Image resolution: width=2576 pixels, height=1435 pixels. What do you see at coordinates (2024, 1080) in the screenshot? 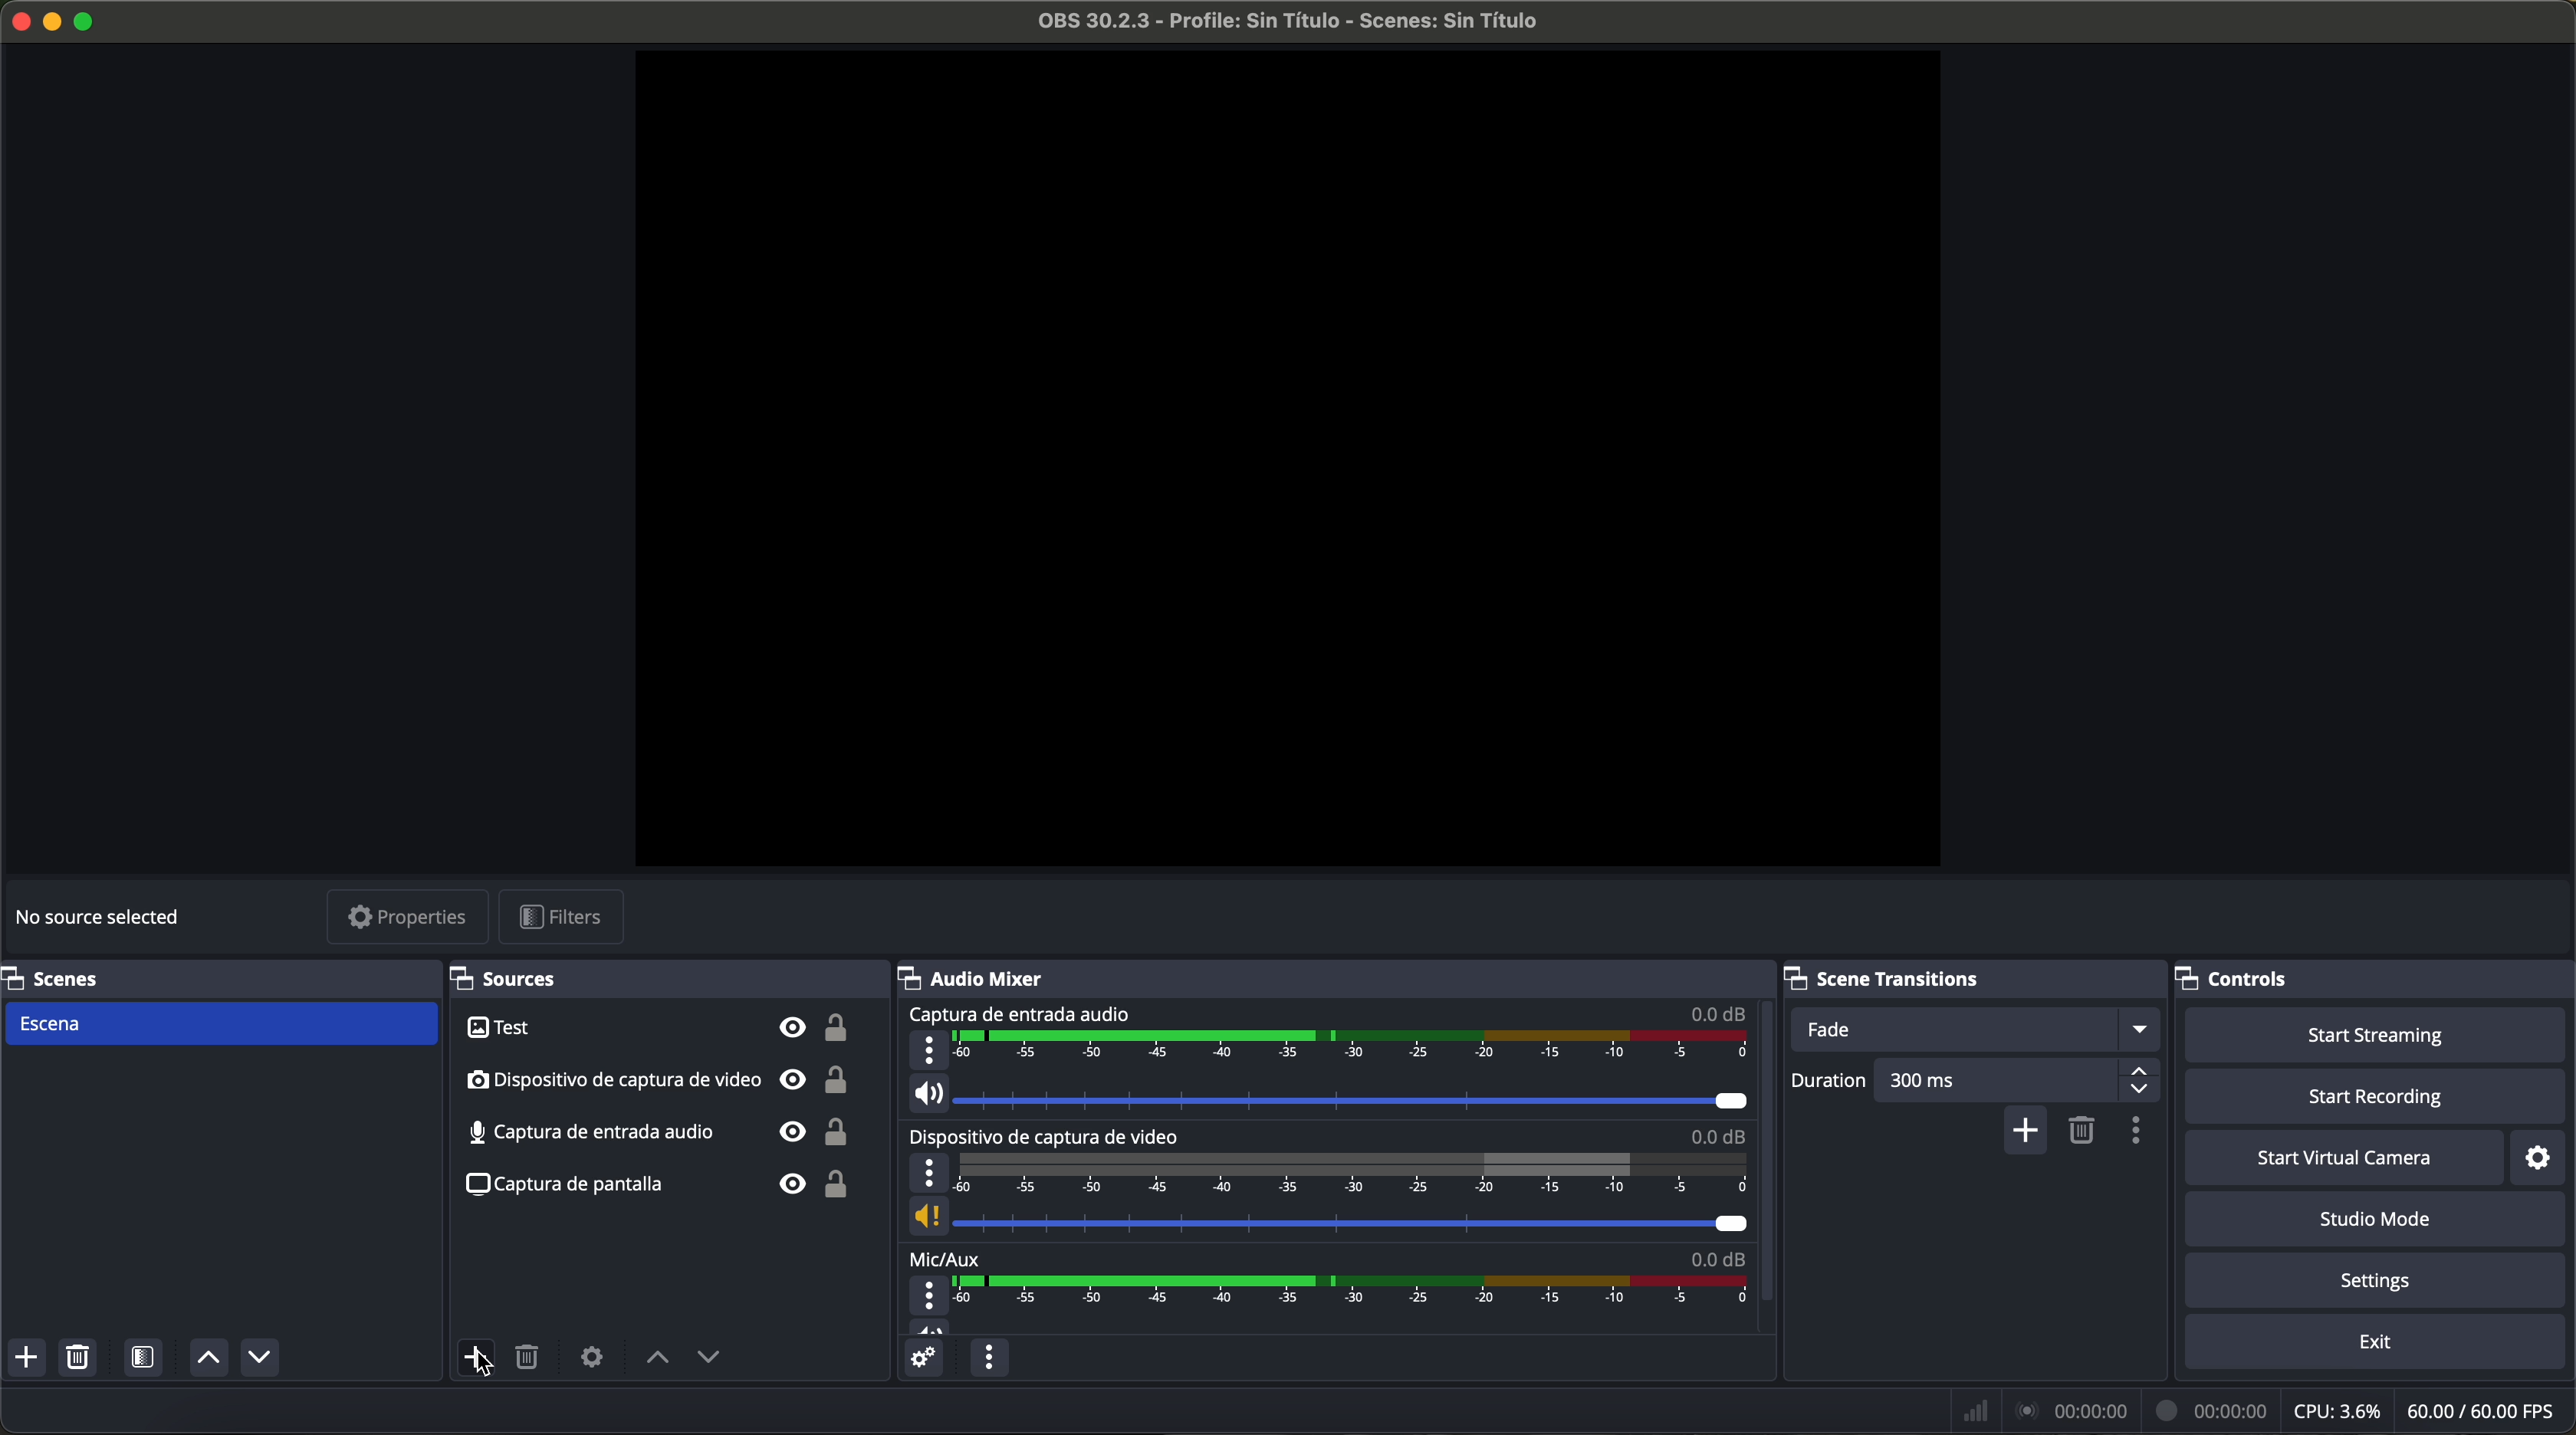
I see `300 ms` at bounding box center [2024, 1080].